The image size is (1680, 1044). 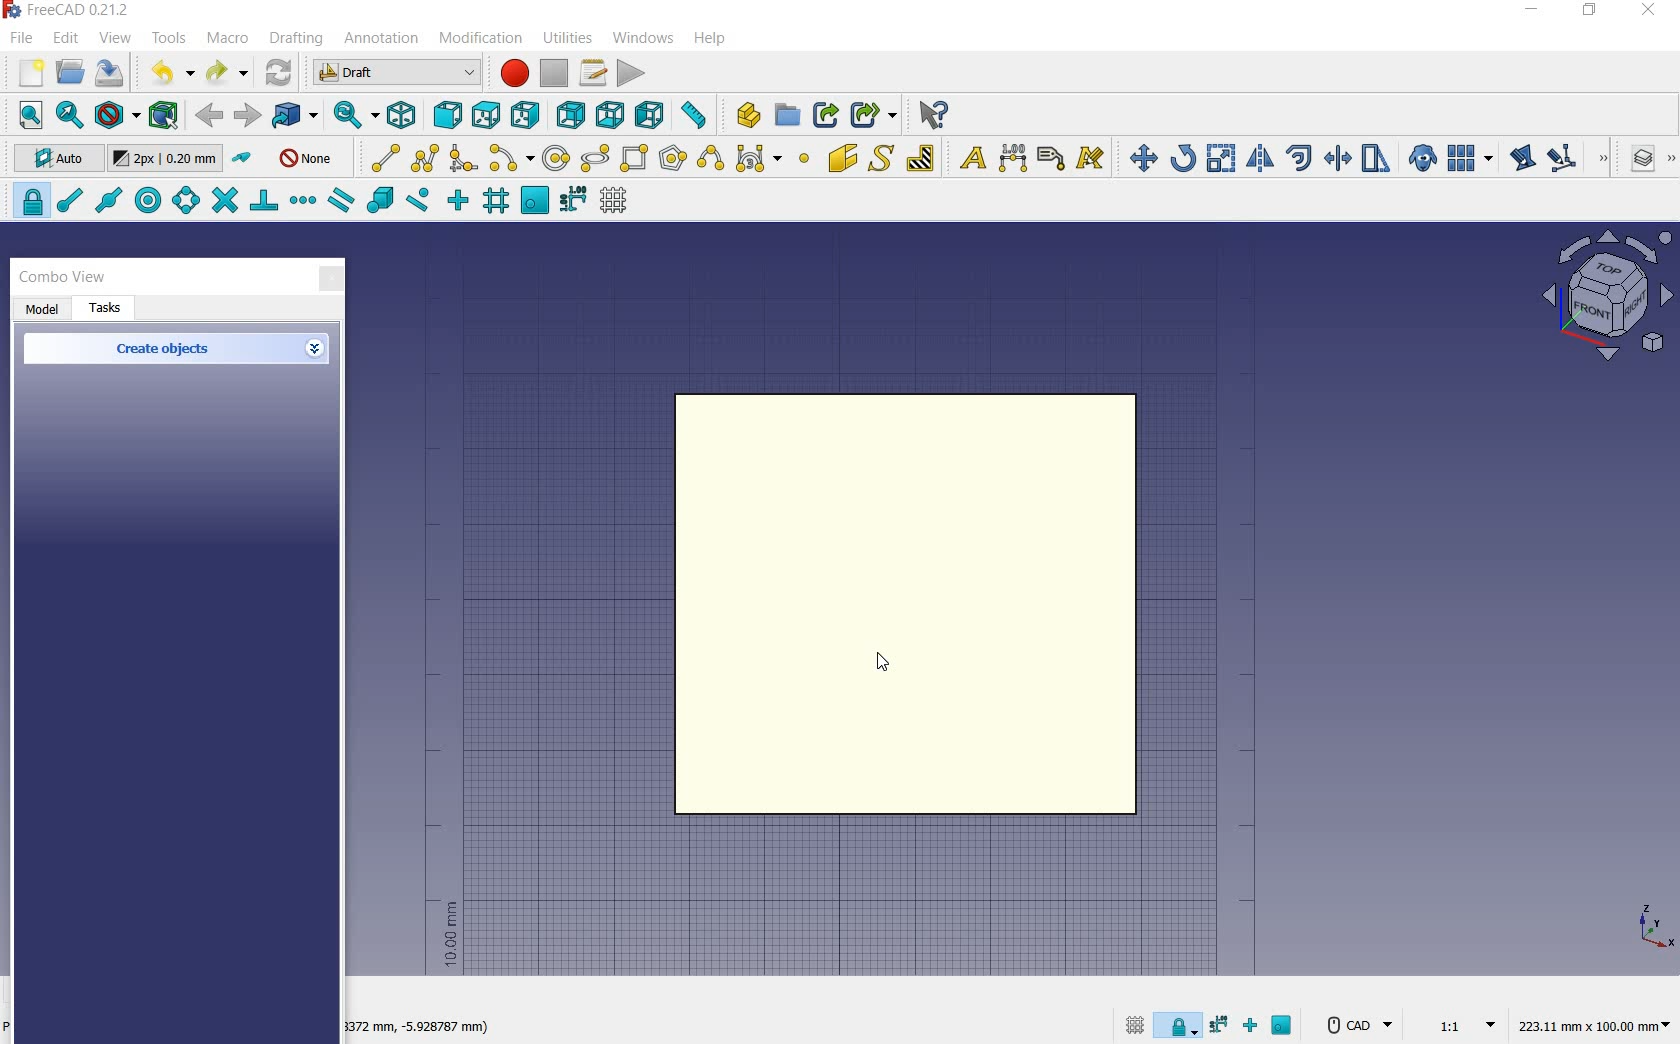 I want to click on snap special, so click(x=378, y=201).